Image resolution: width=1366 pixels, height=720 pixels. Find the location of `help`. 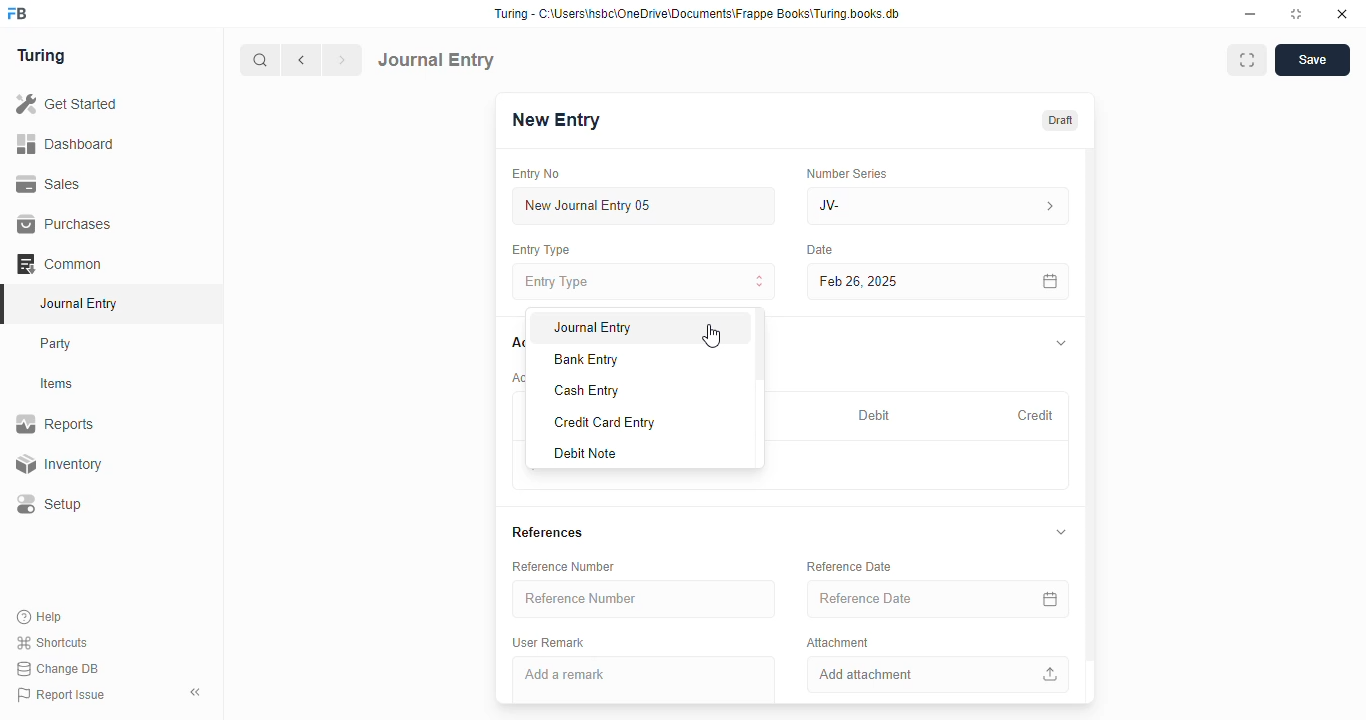

help is located at coordinates (41, 616).